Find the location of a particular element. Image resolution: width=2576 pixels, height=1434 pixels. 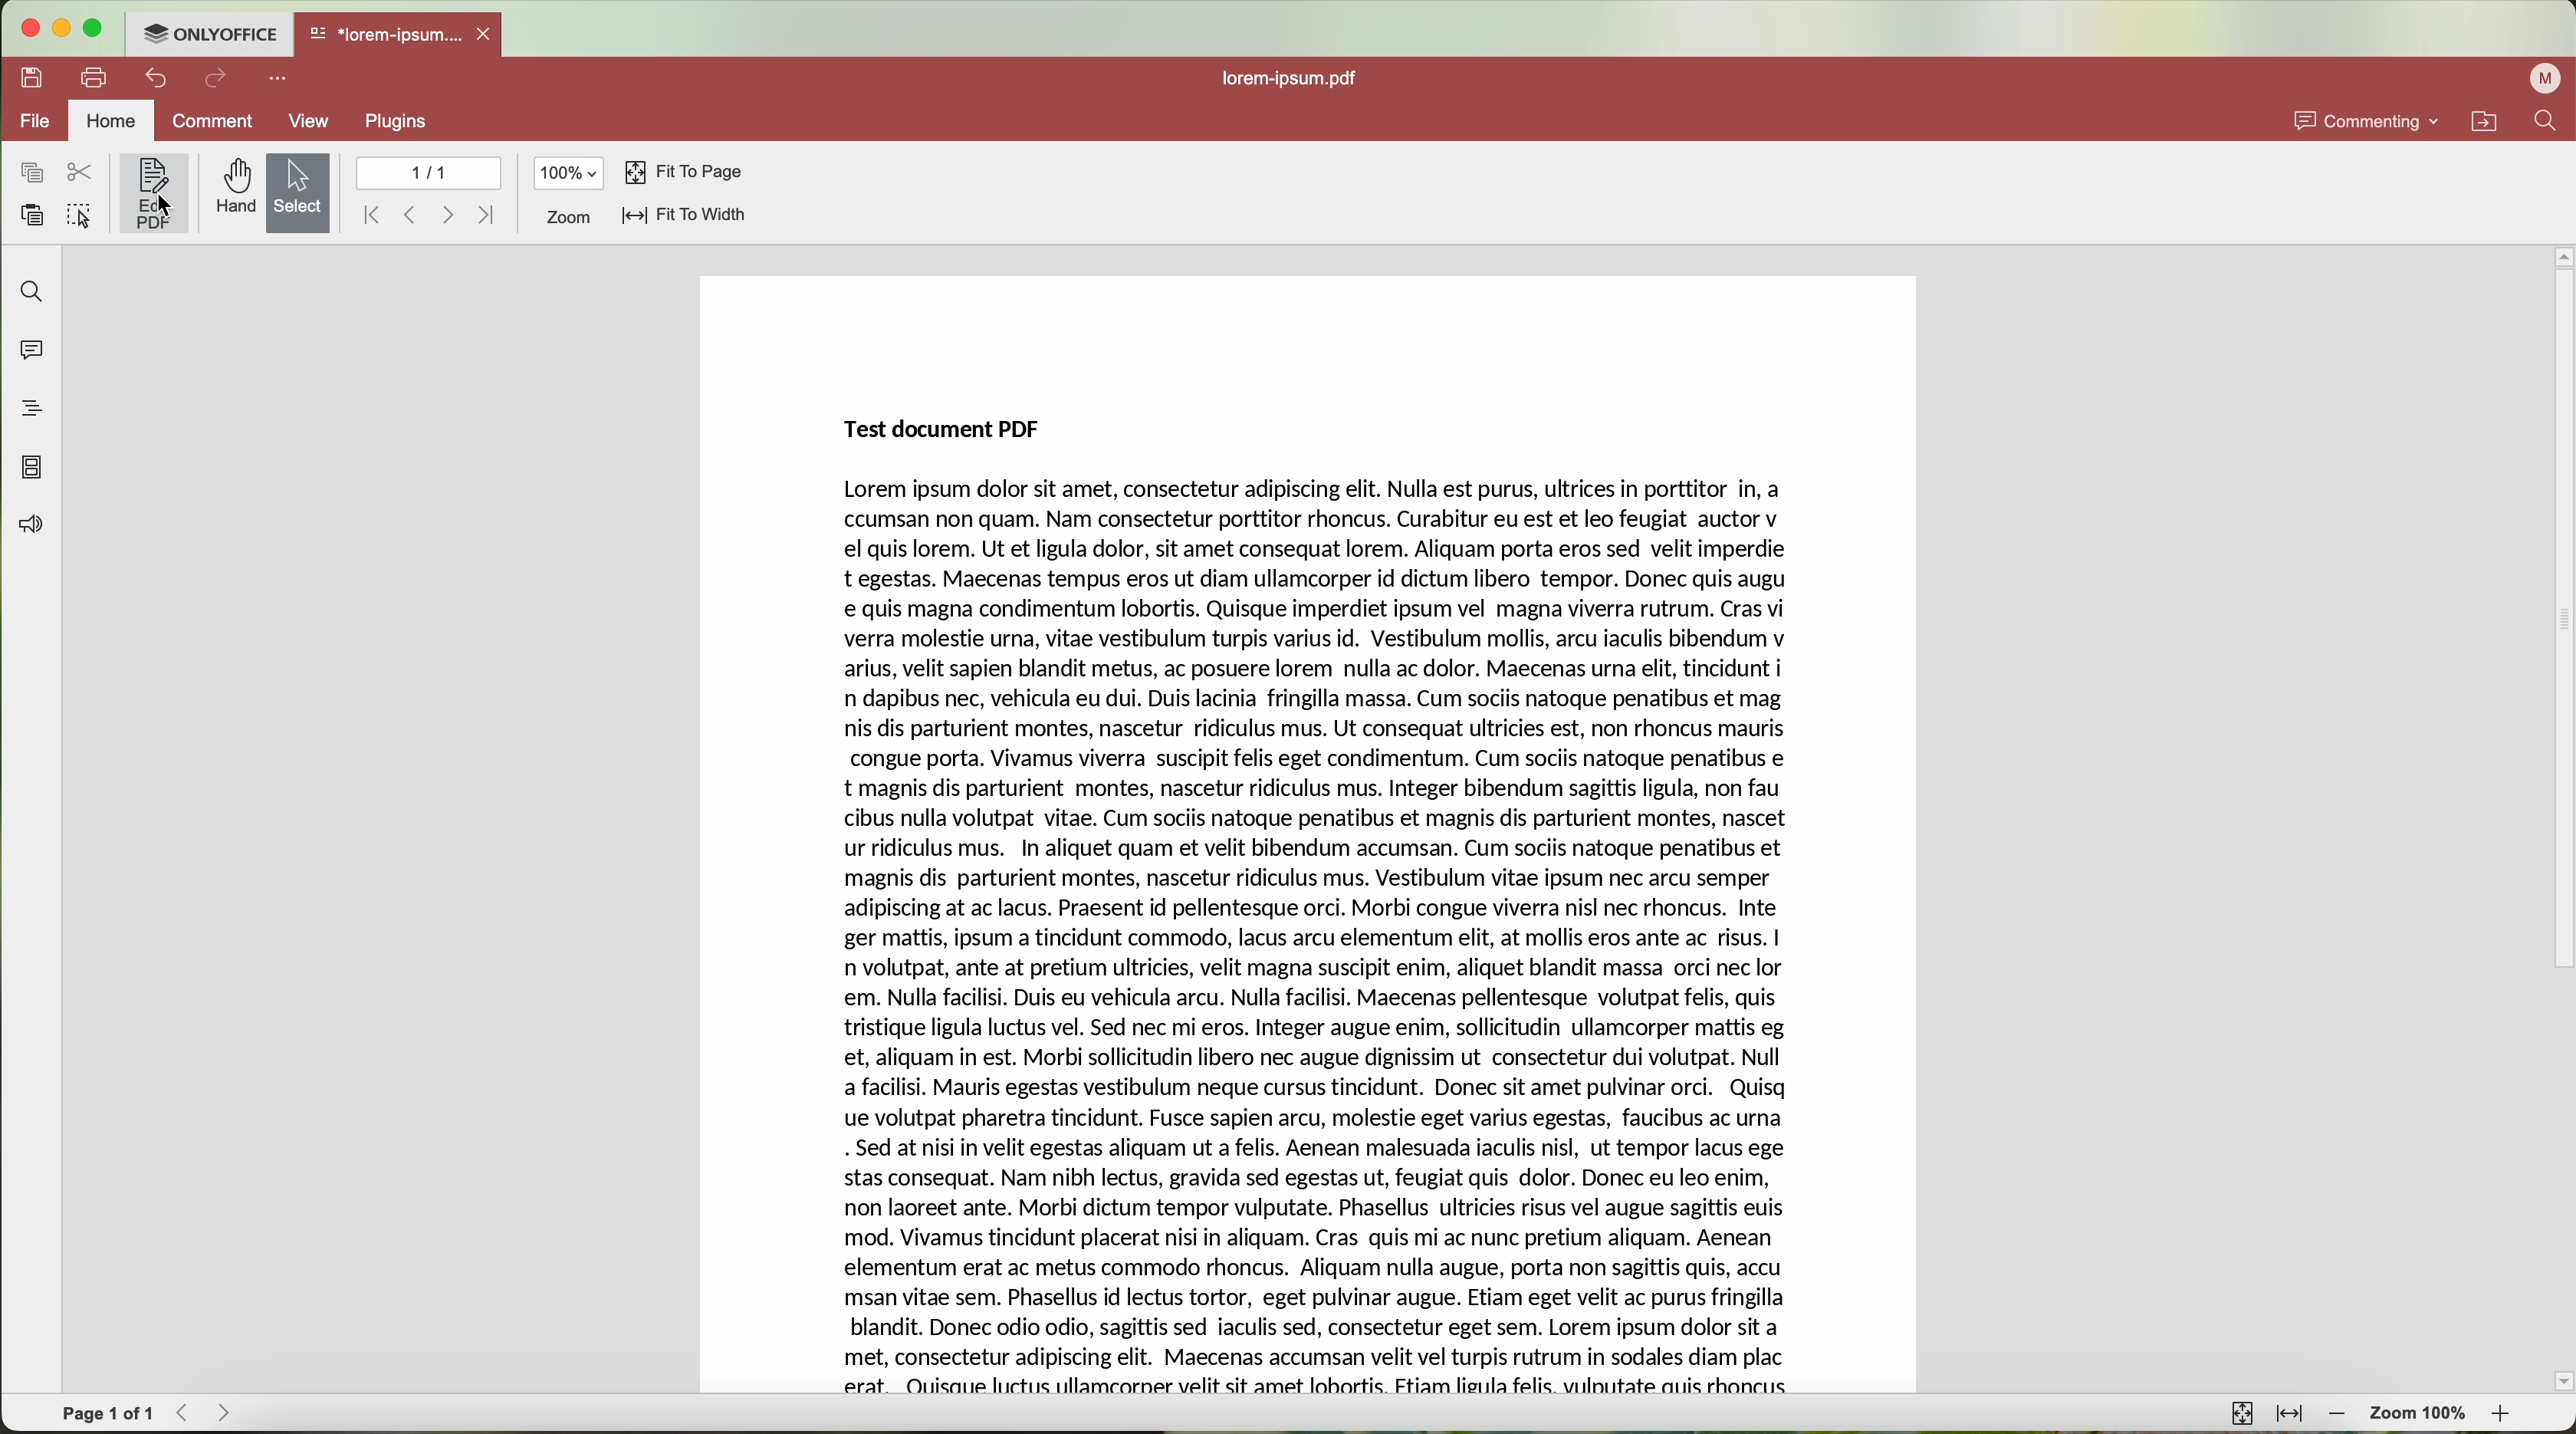

view is located at coordinates (311, 123).